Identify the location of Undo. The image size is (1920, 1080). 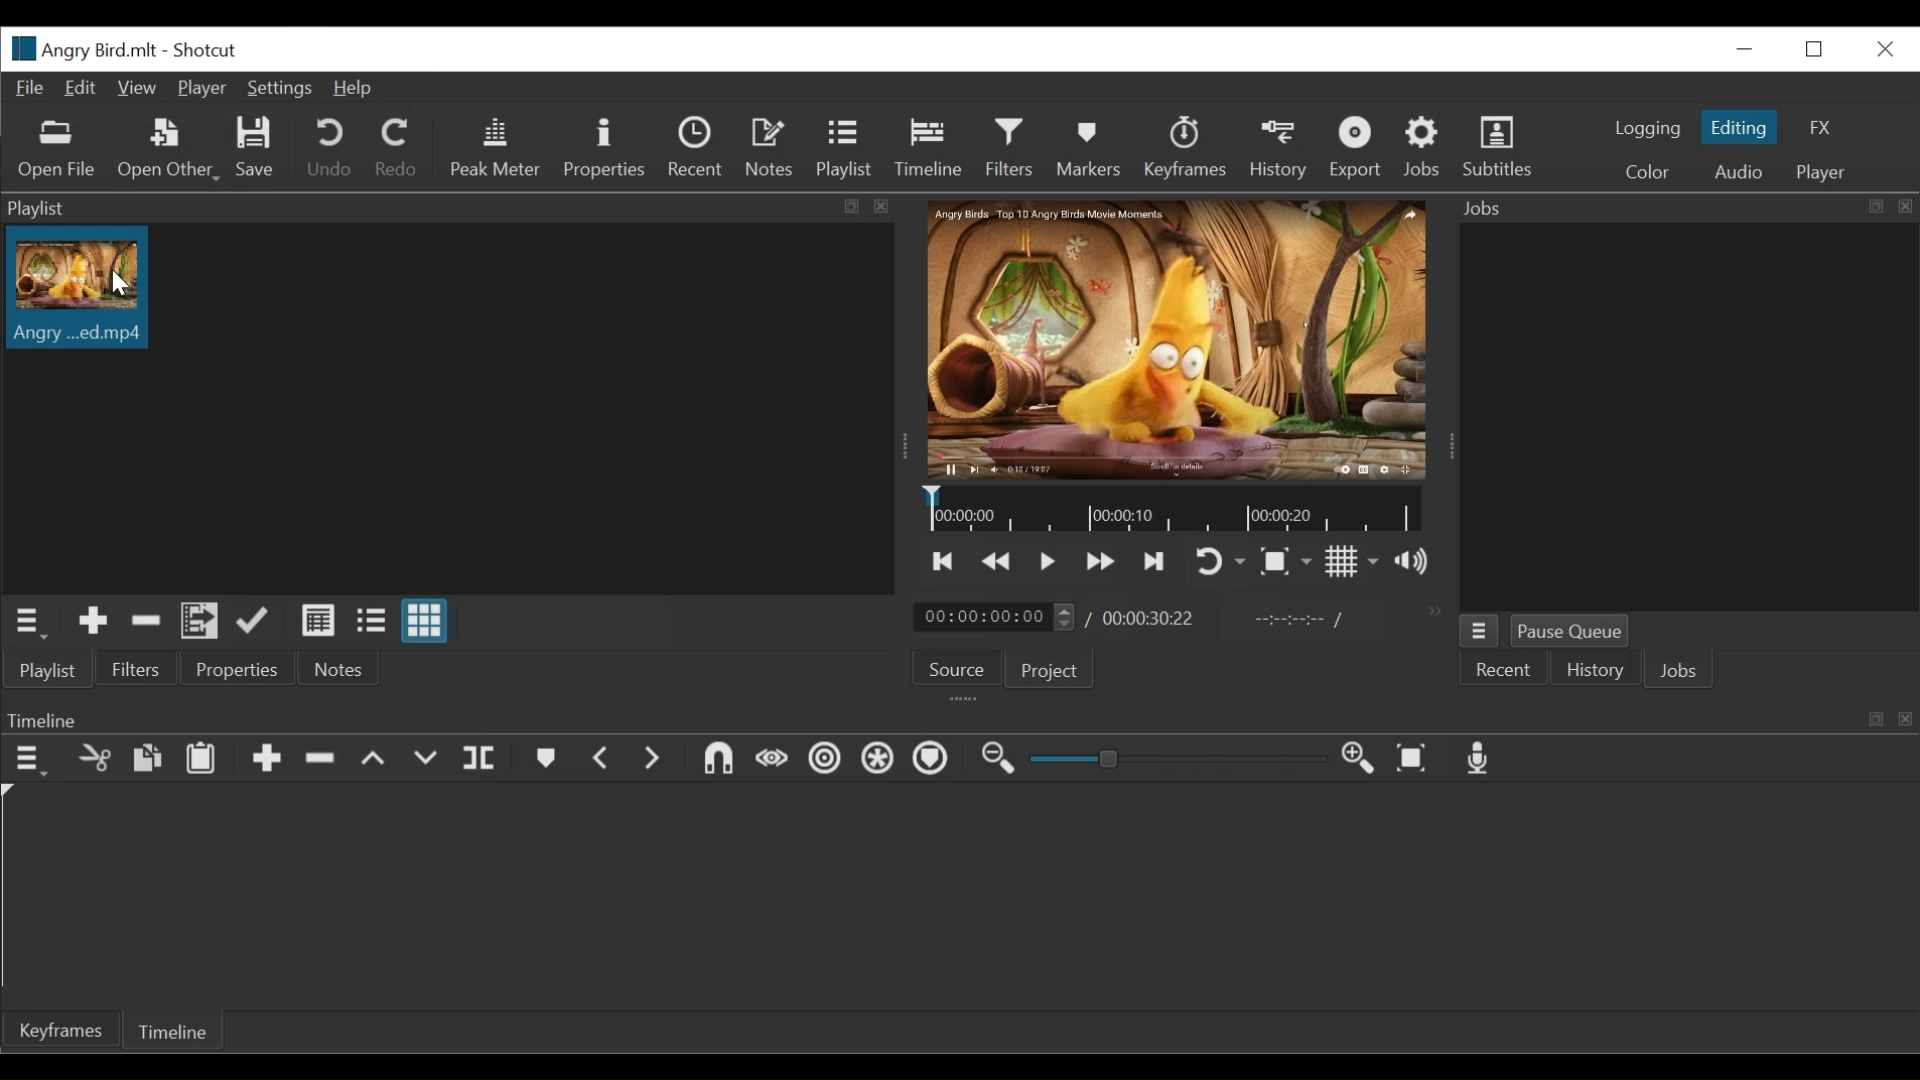
(333, 148).